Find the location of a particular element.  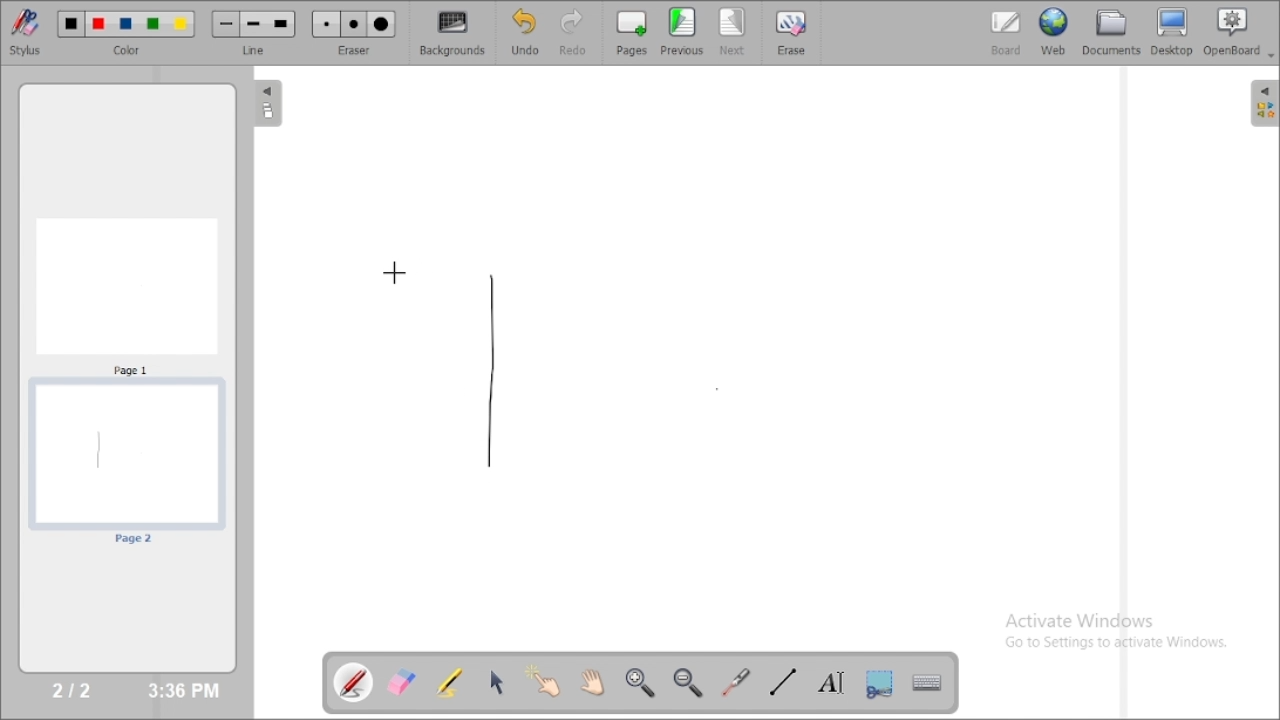

openboard is located at coordinates (1239, 33).